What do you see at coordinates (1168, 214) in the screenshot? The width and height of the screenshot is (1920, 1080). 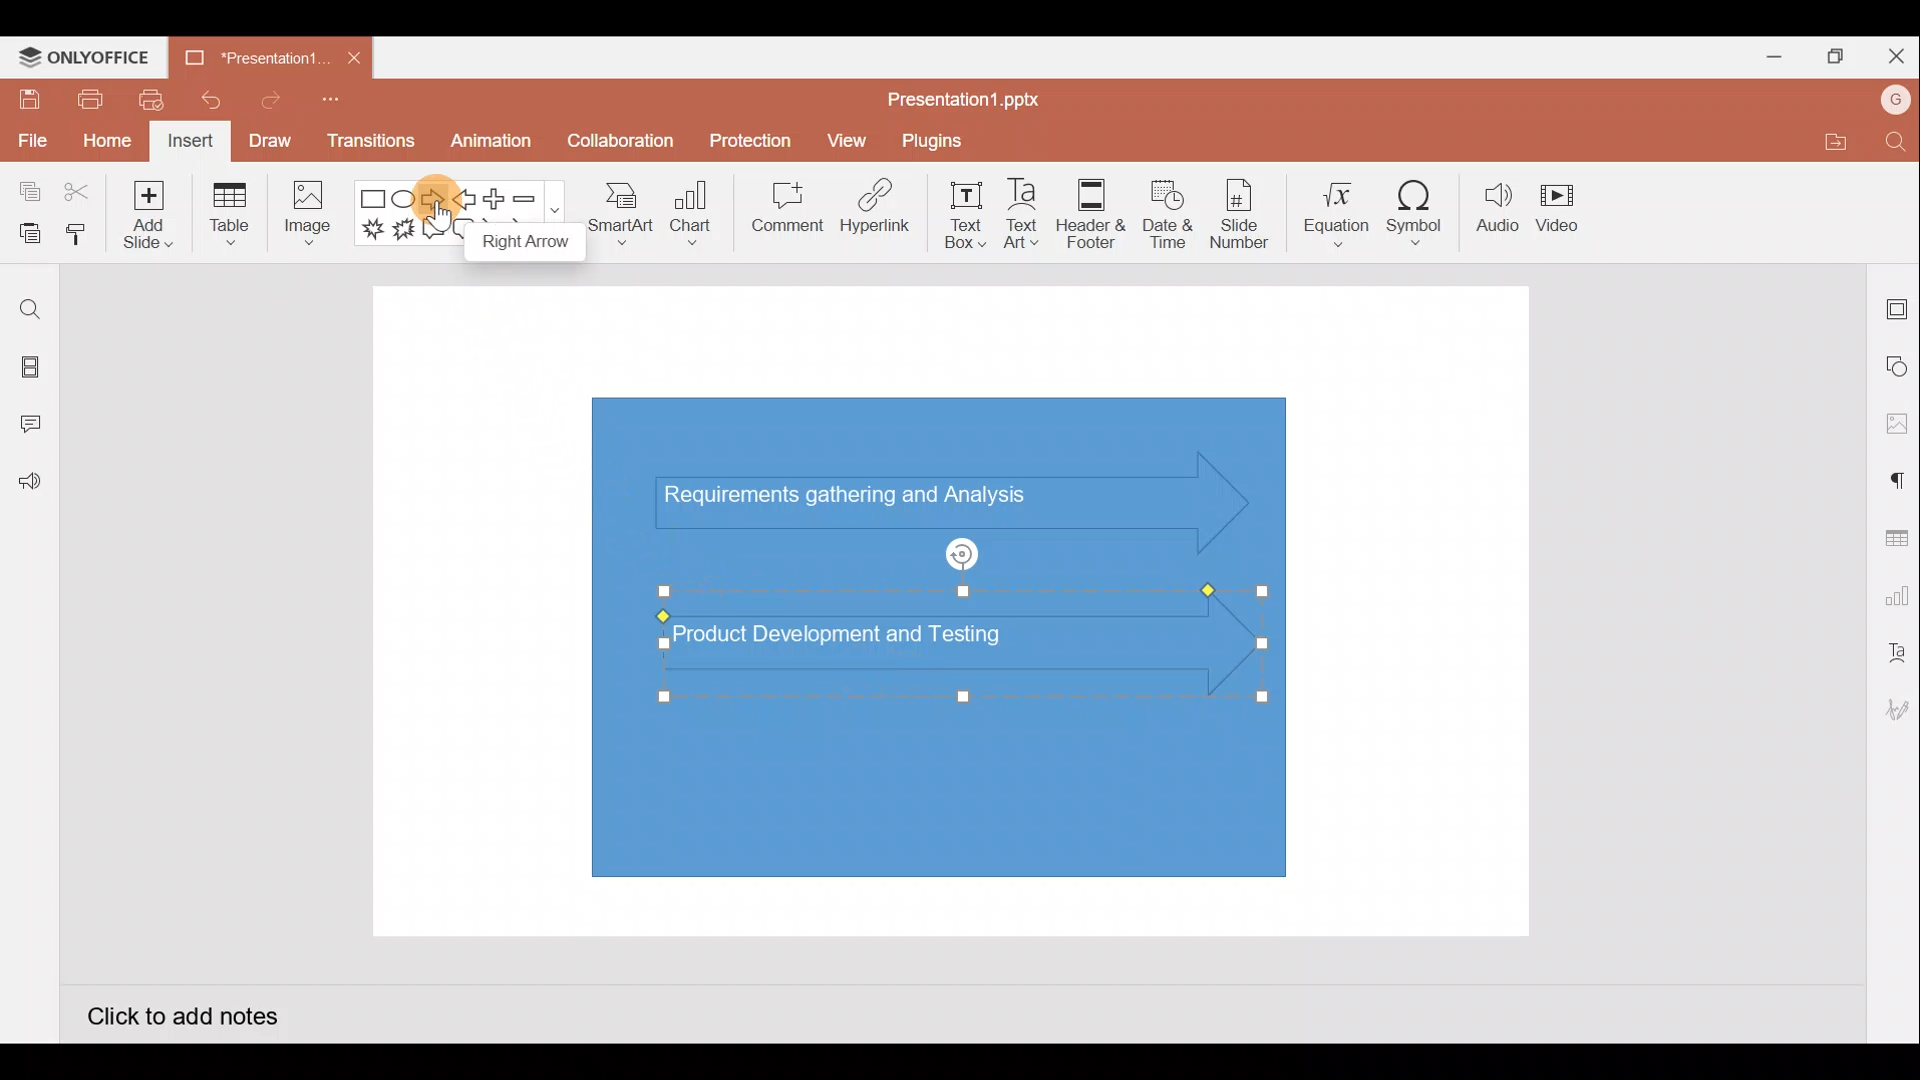 I see `Date & time` at bounding box center [1168, 214].